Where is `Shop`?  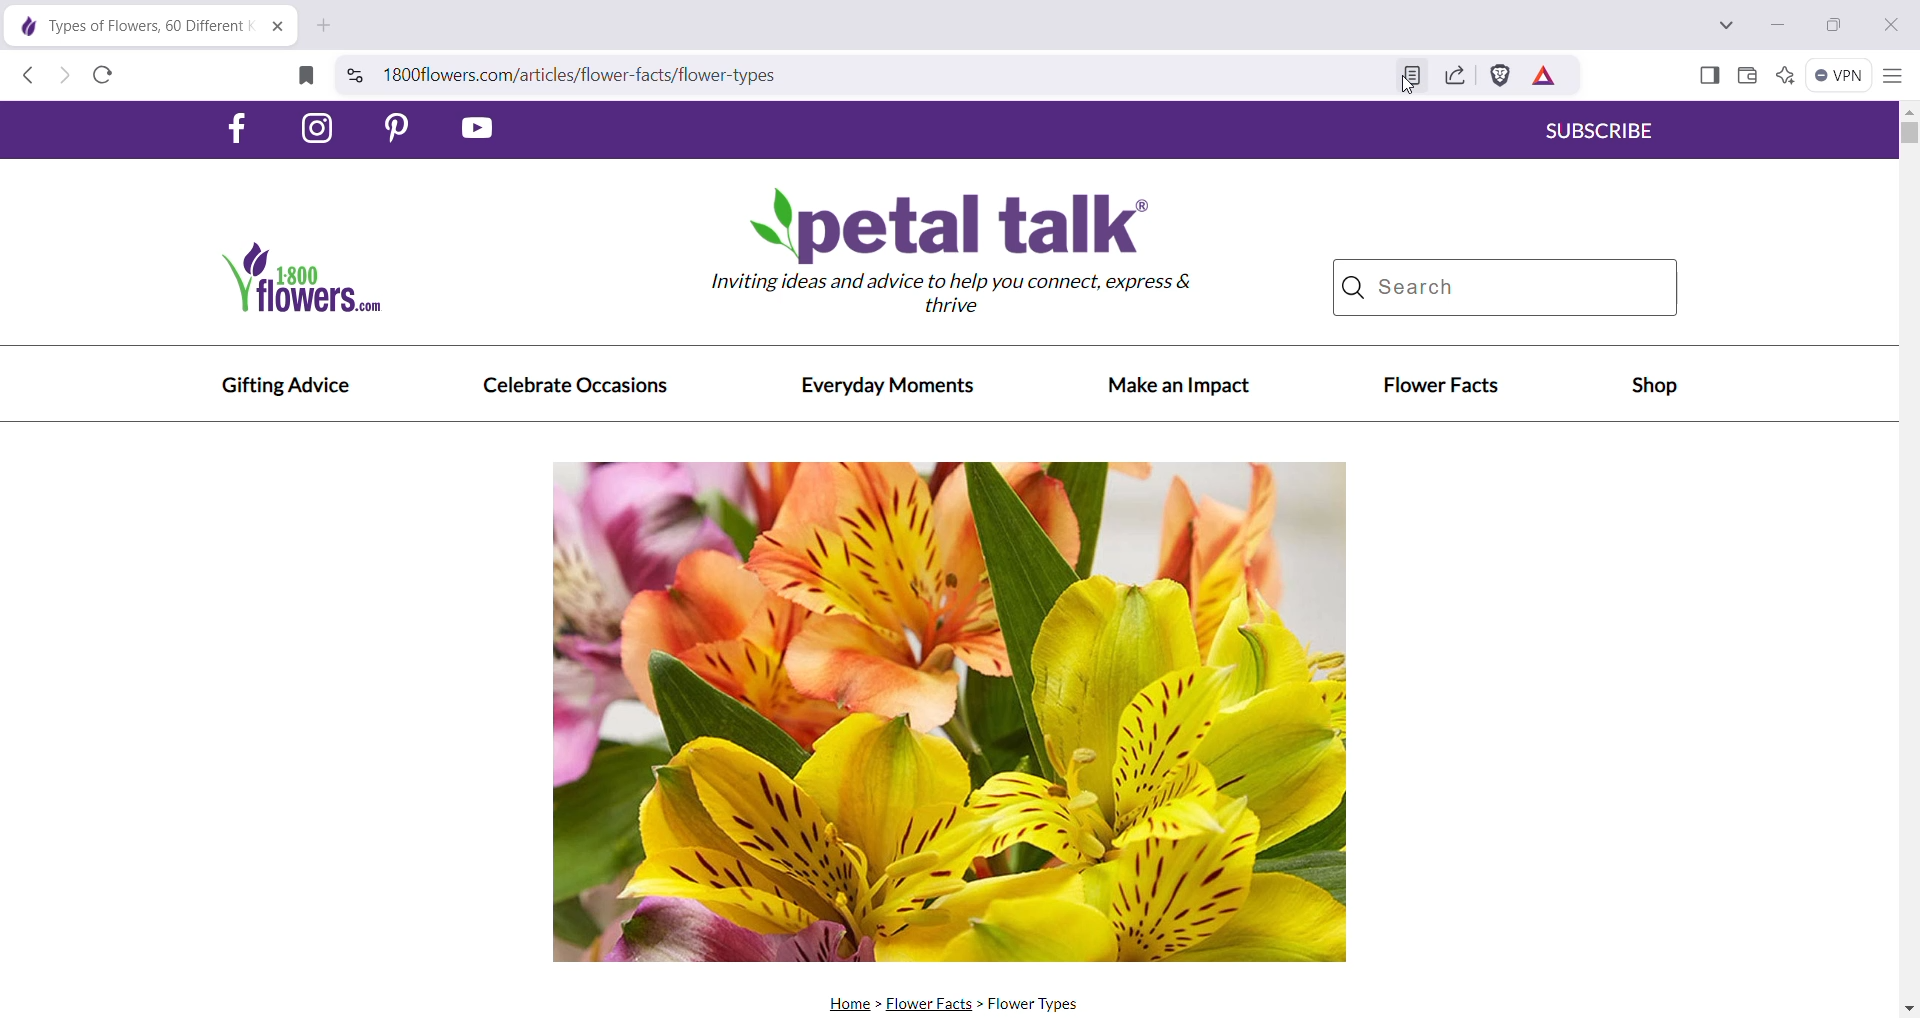
Shop is located at coordinates (1653, 389).